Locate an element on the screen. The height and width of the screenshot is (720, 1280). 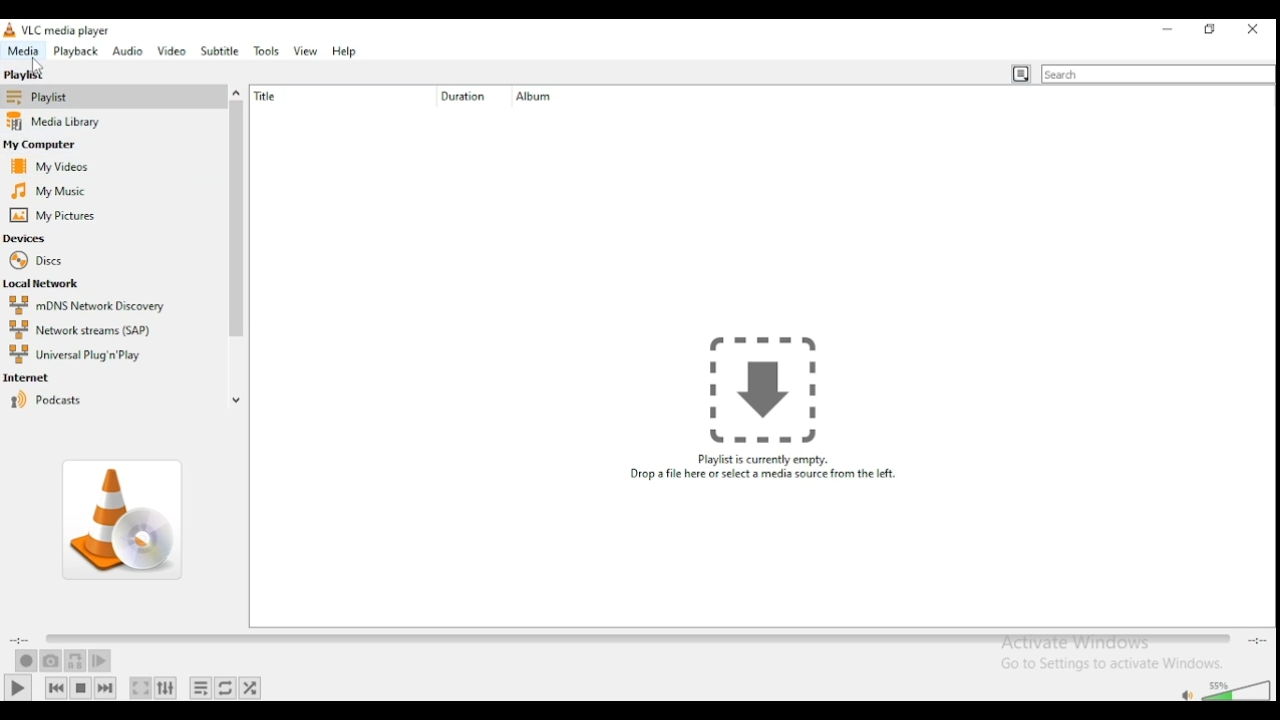
toggle playlist is located at coordinates (1021, 75).